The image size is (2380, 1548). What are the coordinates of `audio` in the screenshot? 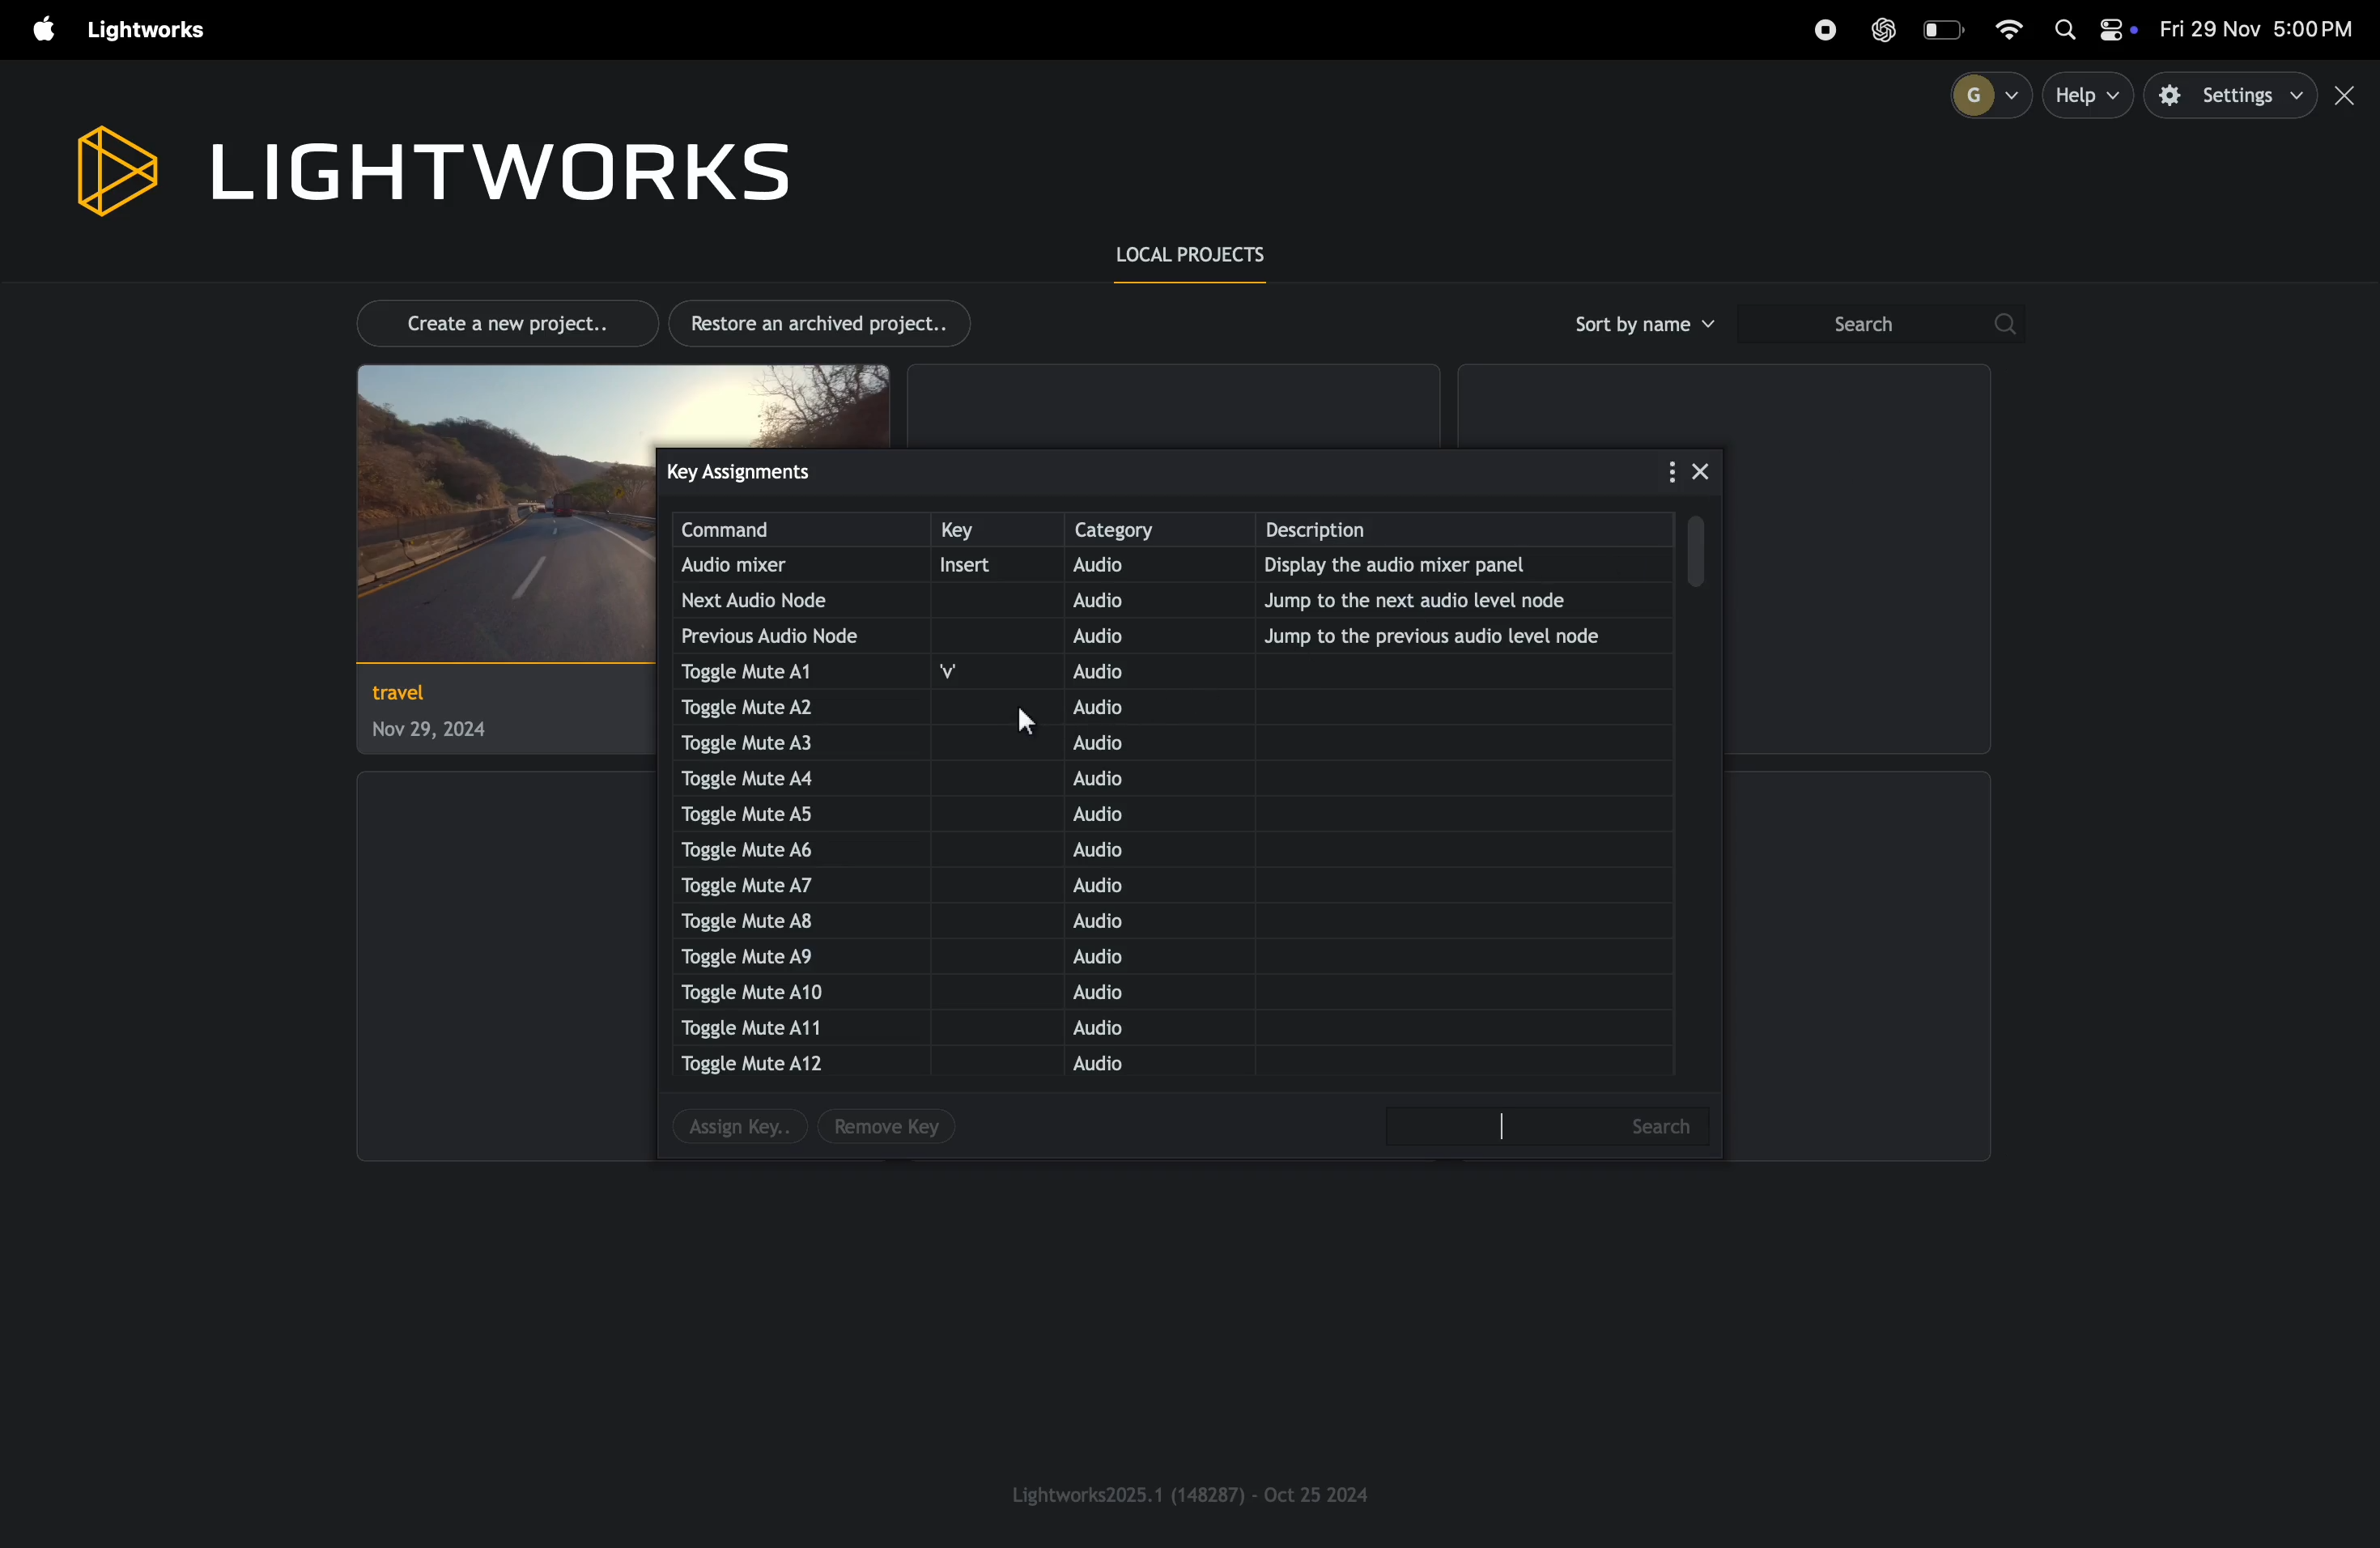 It's located at (1134, 670).